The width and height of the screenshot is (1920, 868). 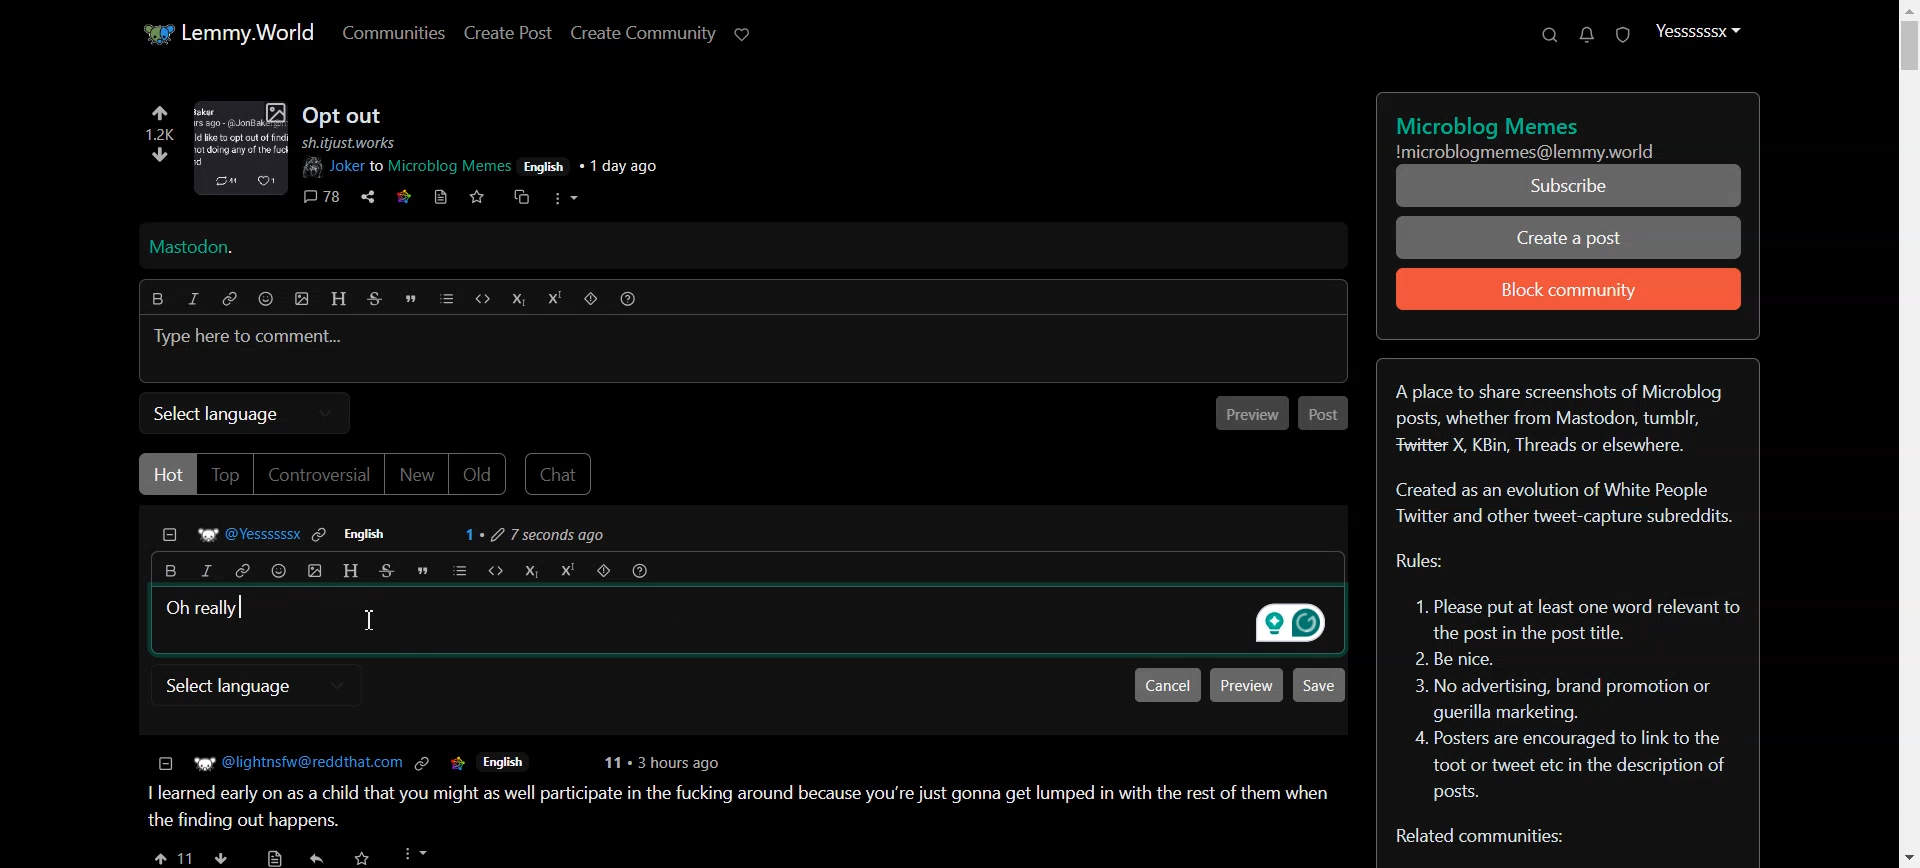 What do you see at coordinates (1247, 684) in the screenshot?
I see `Preview` at bounding box center [1247, 684].